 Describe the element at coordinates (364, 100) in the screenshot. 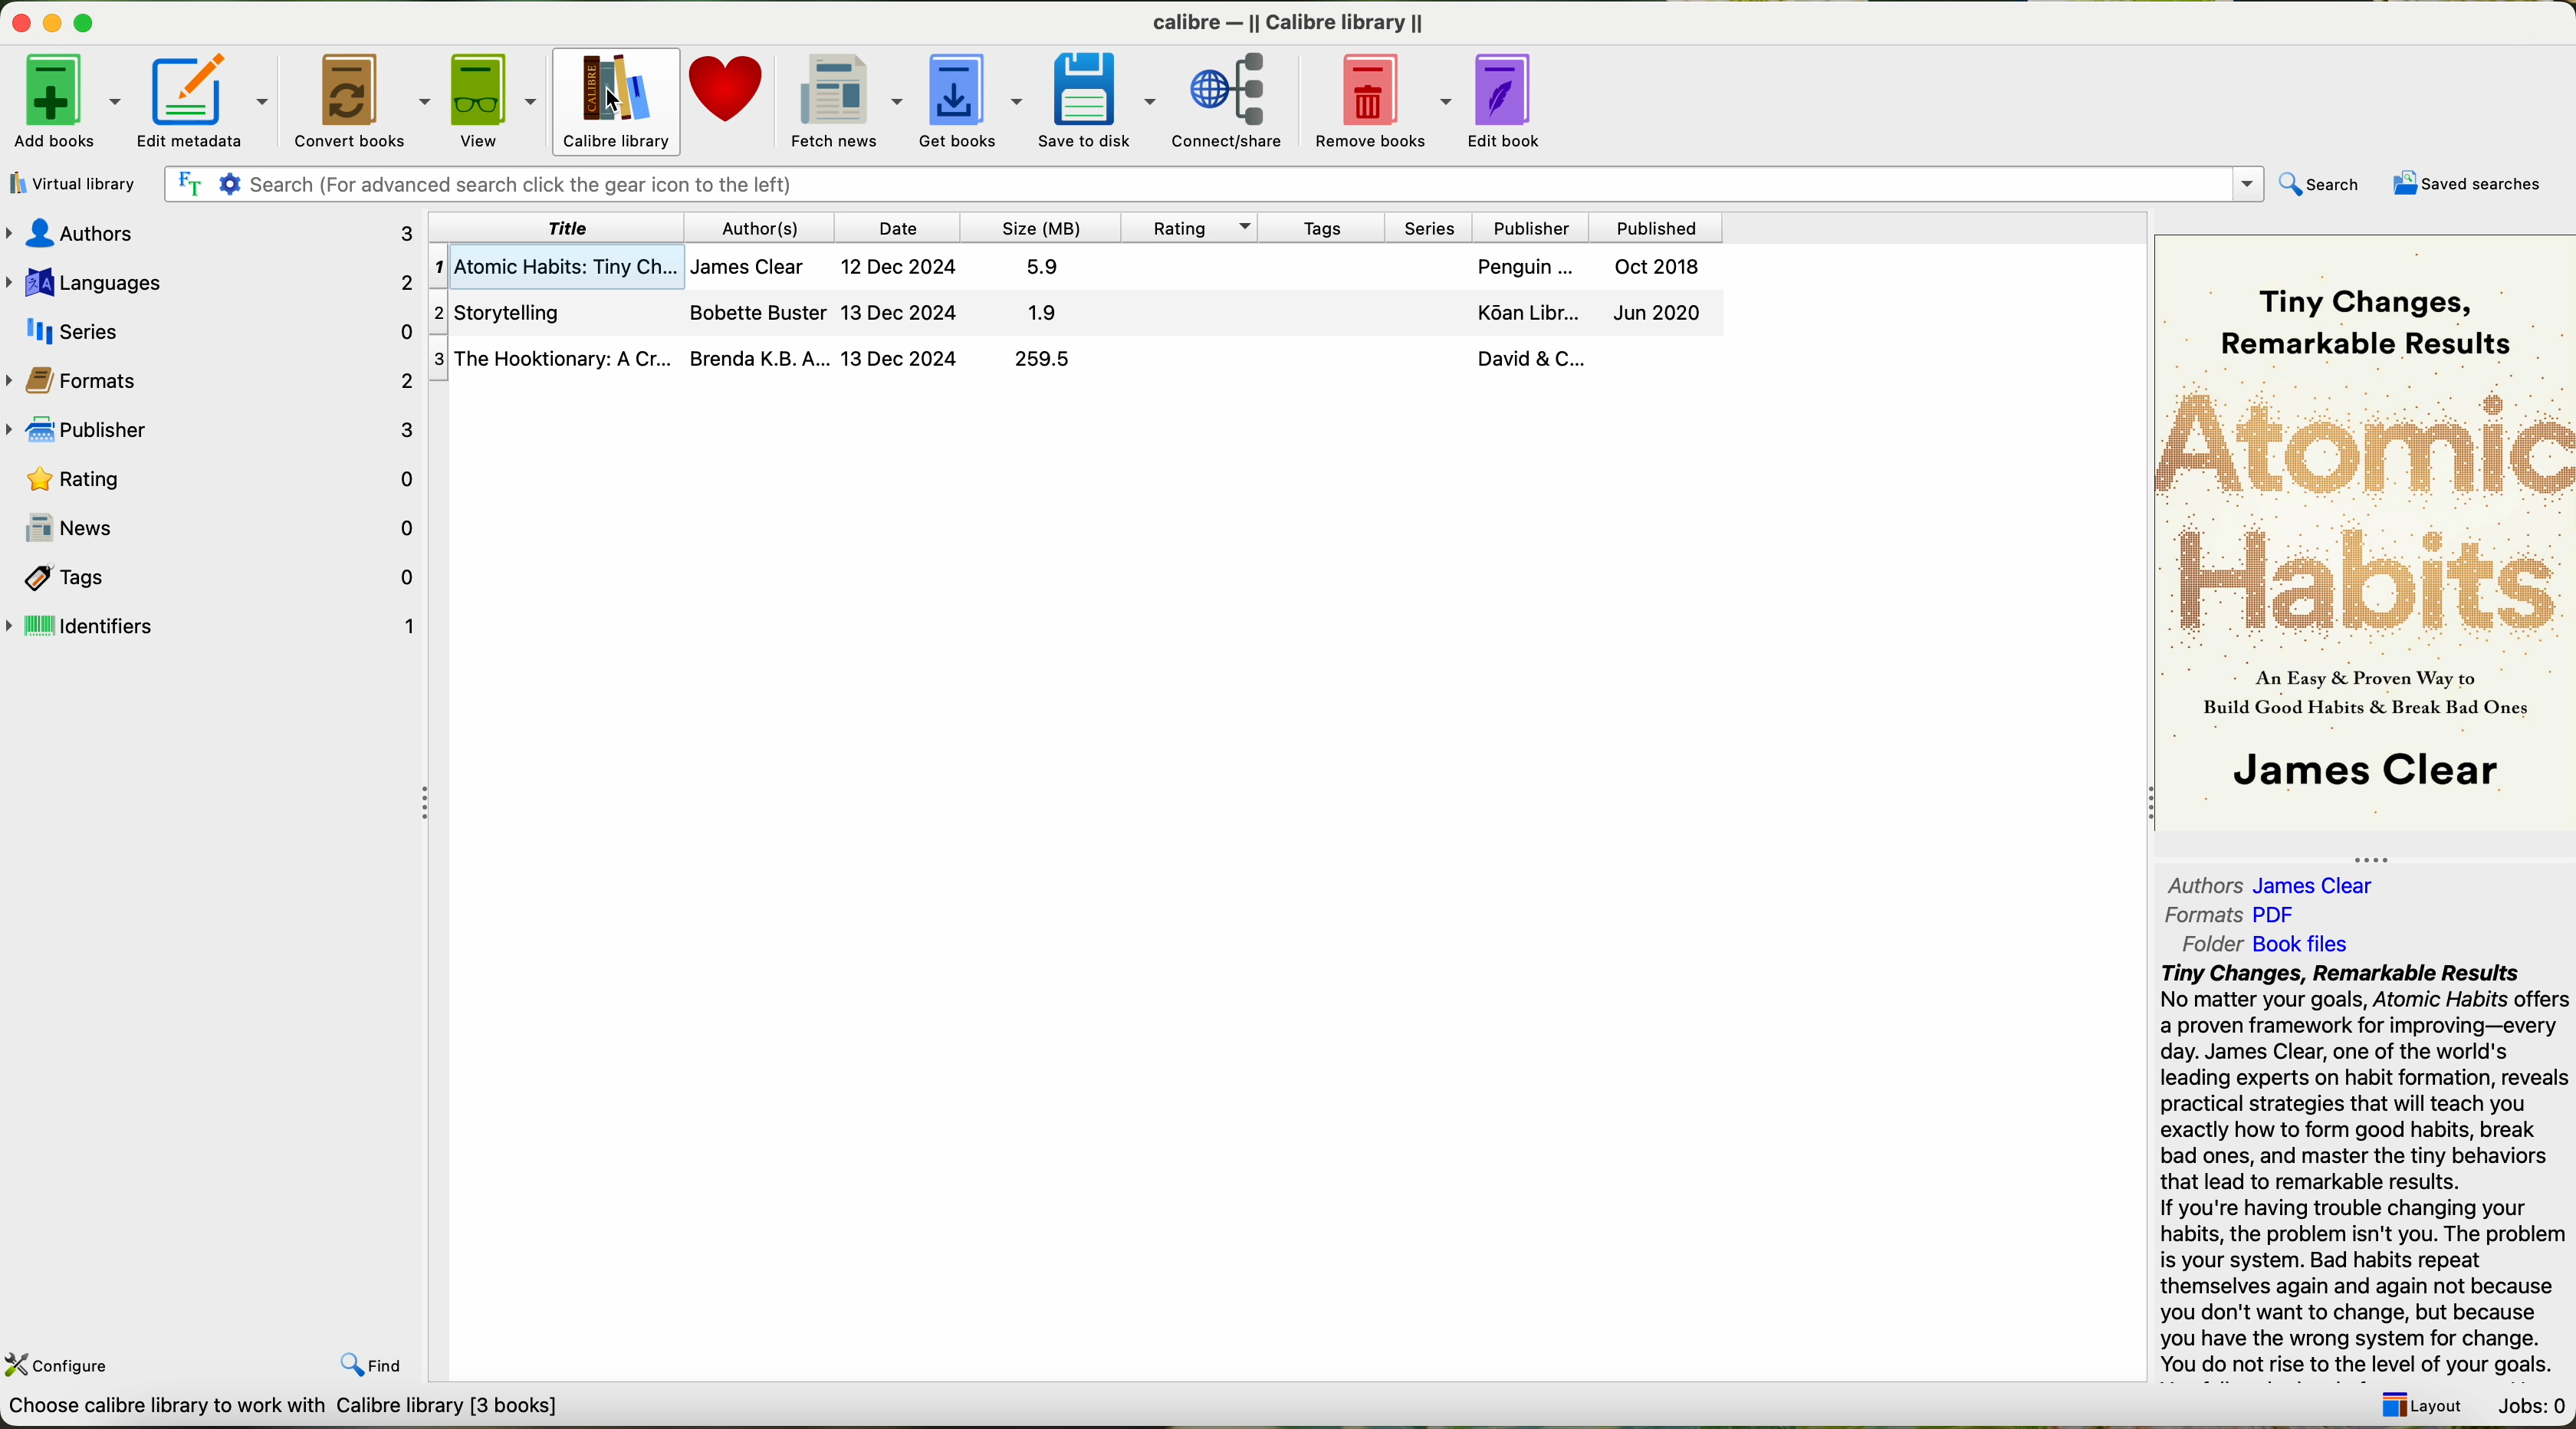

I see `convert books` at that location.